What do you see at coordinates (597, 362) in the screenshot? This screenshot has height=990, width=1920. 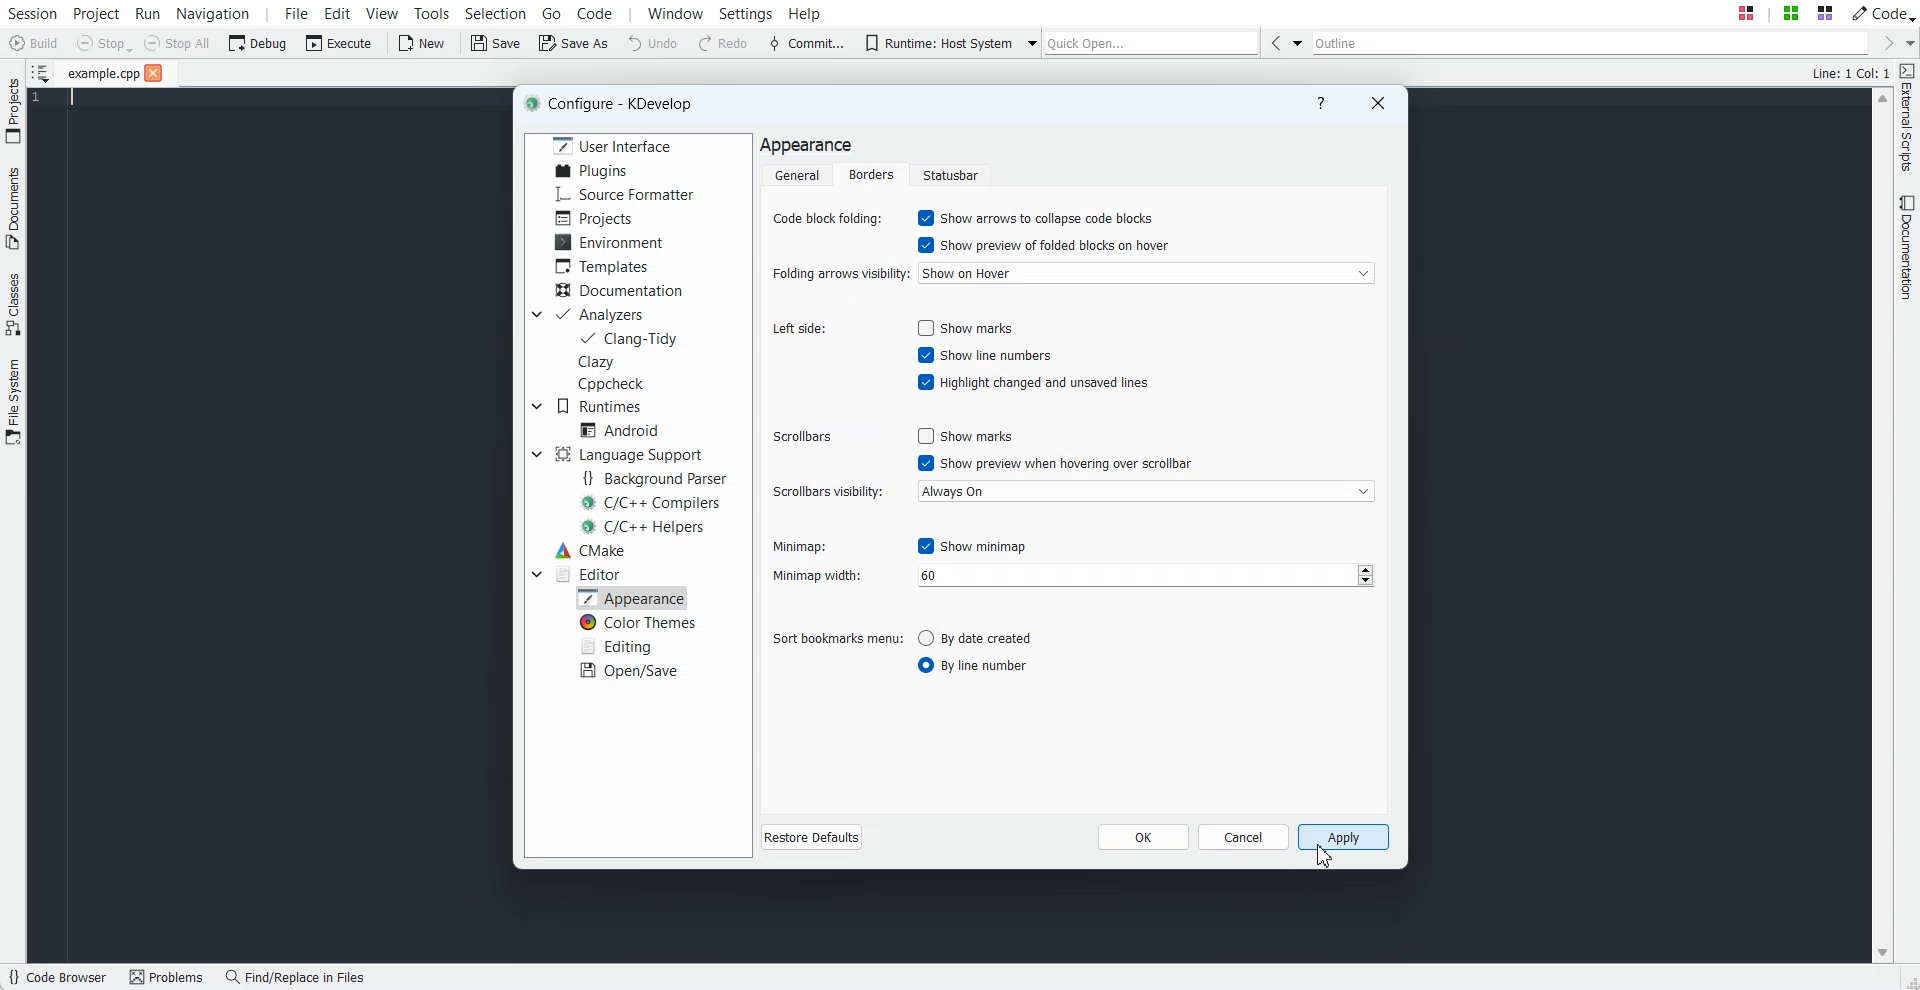 I see `Clazy` at bounding box center [597, 362].